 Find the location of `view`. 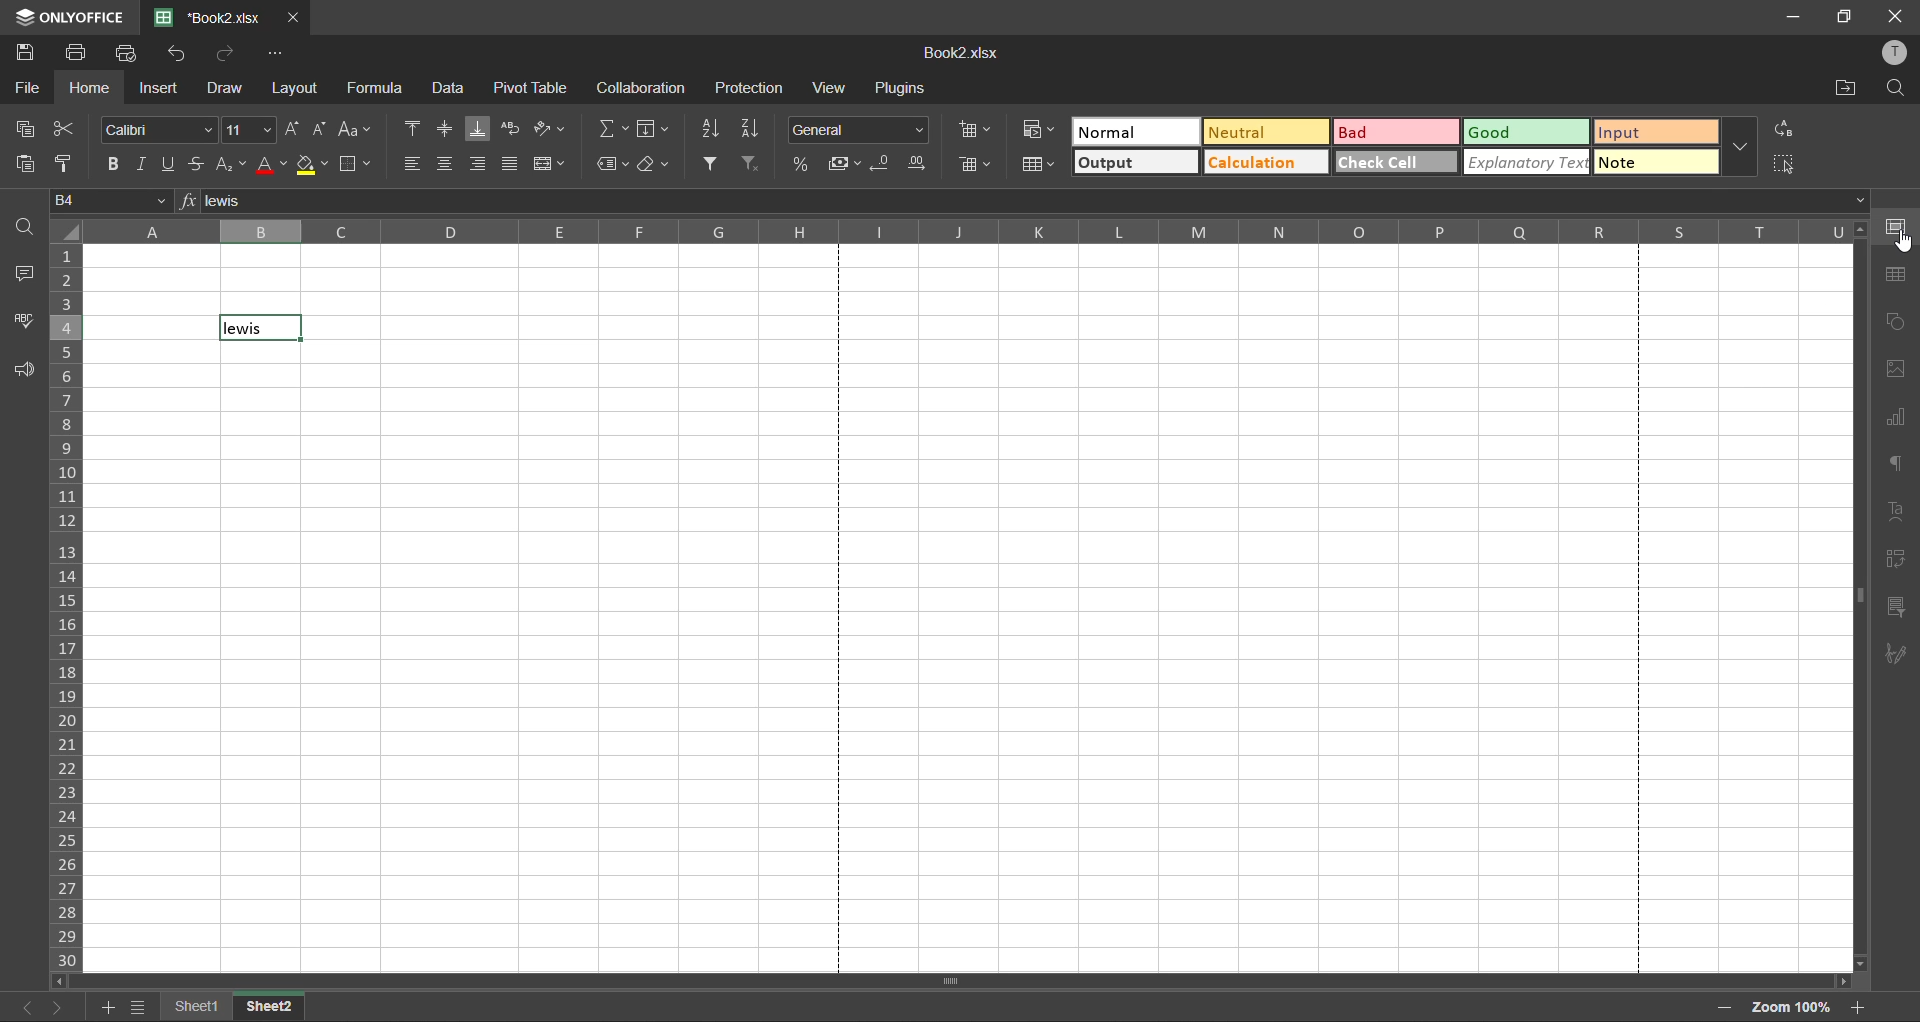

view is located at coordinates (835, 88).